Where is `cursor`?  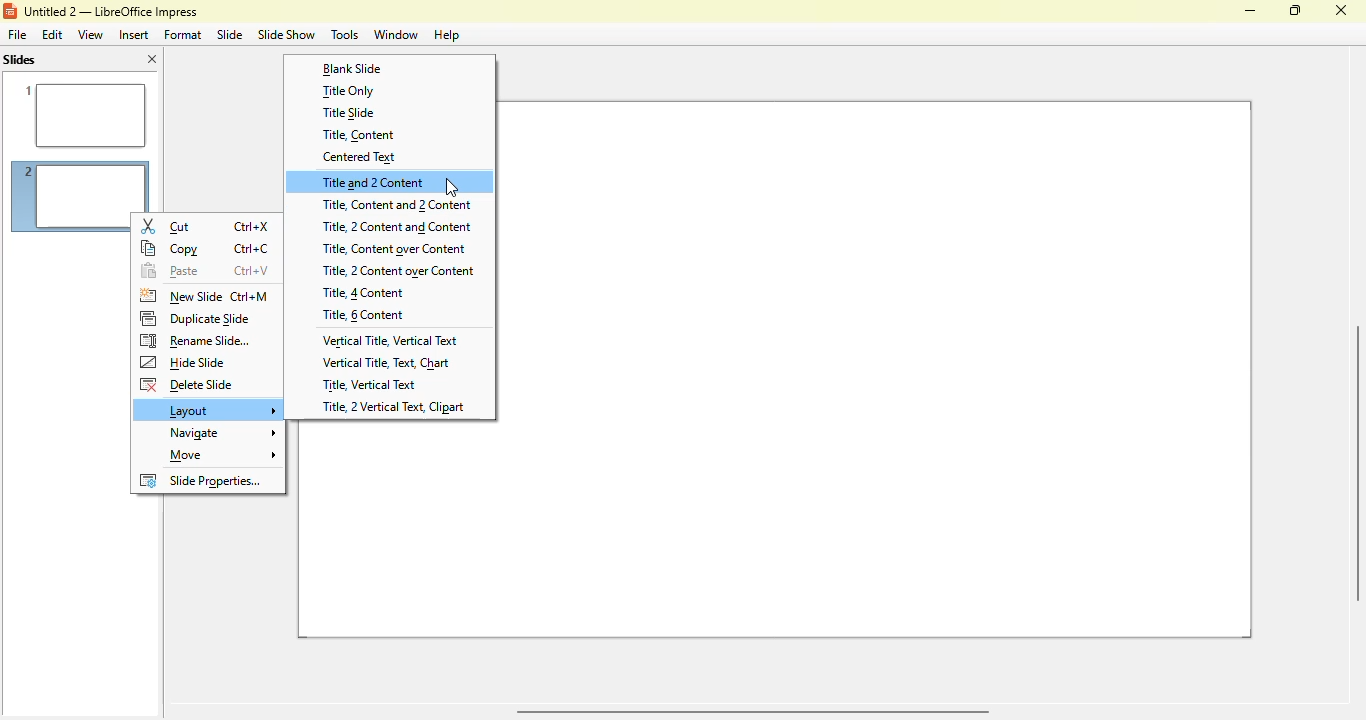
cursor is located at coordinates (267, 412).